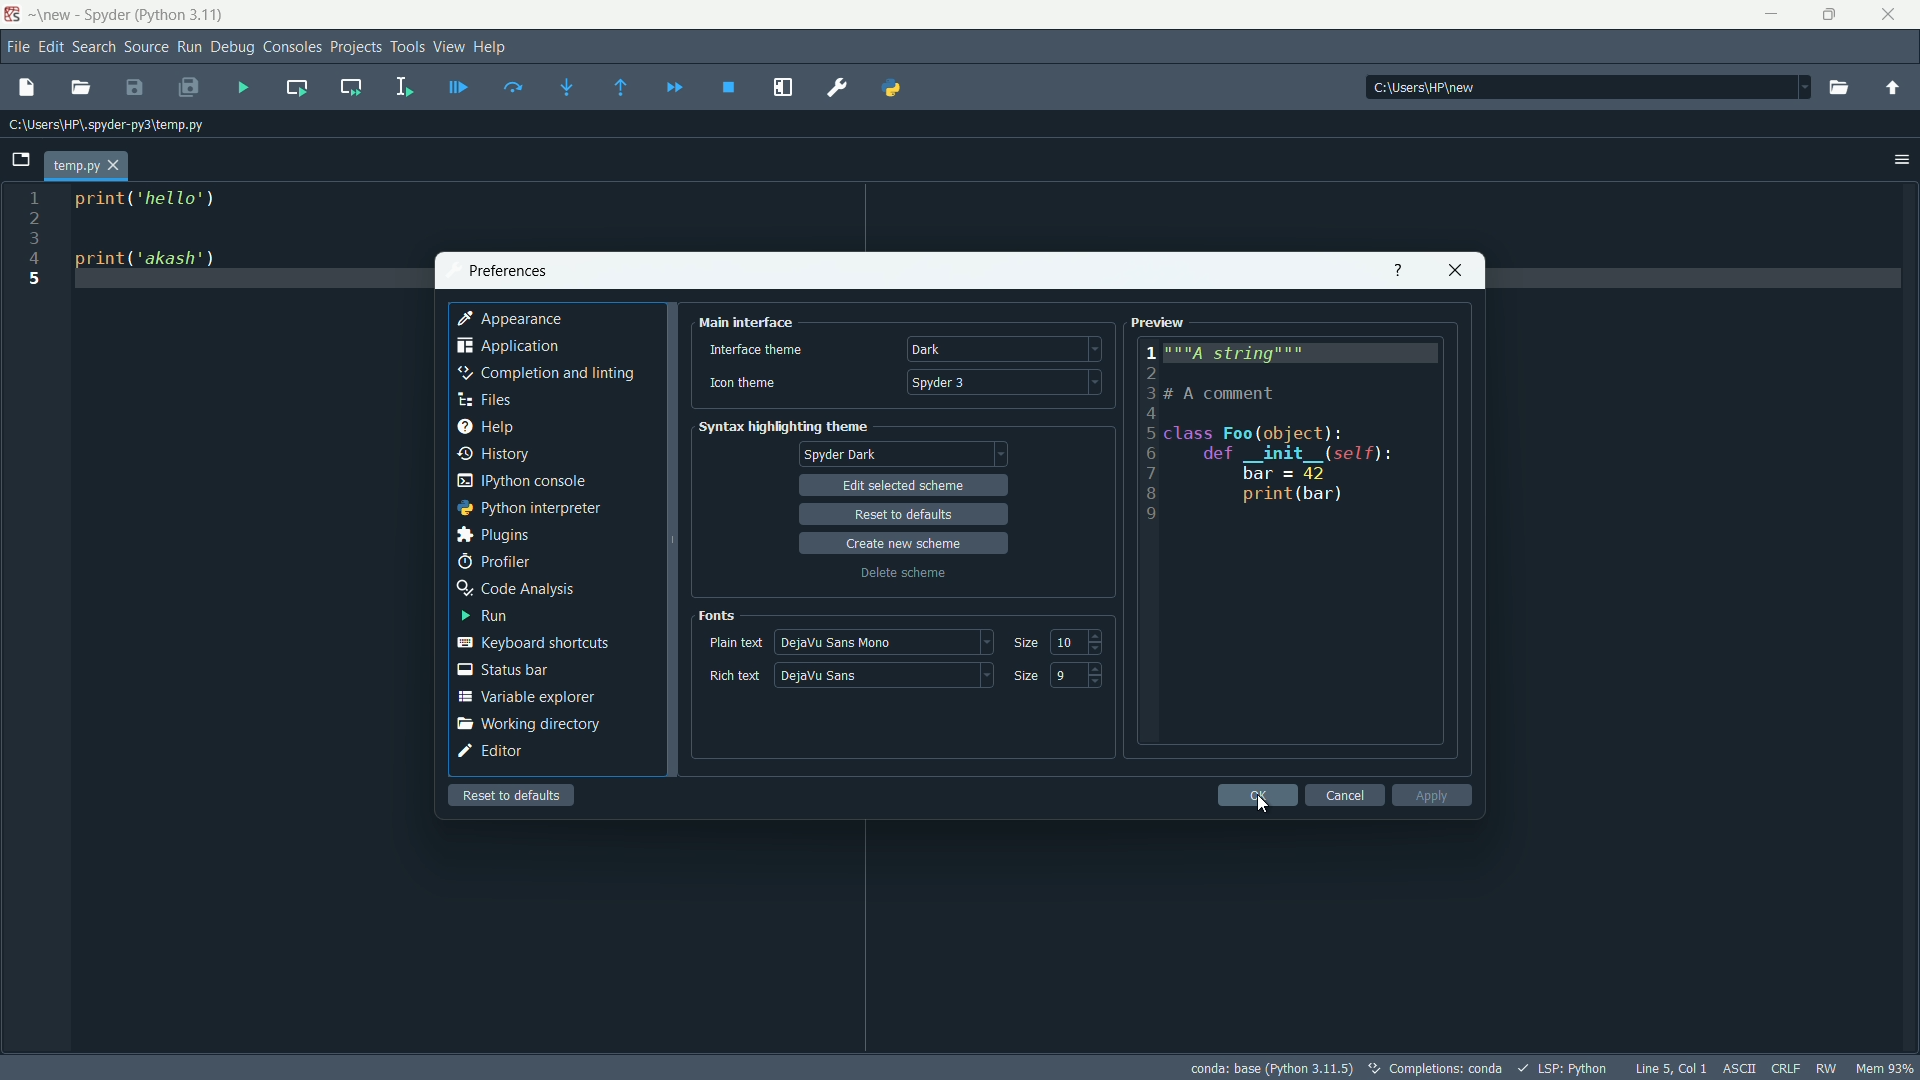 The height and width of the screenshot is (1080, 1920). What do you see at coordinates (1424, 89) in the screenshot?
I see `C:\Users\HP\new` at bounding box center [1424, 89].